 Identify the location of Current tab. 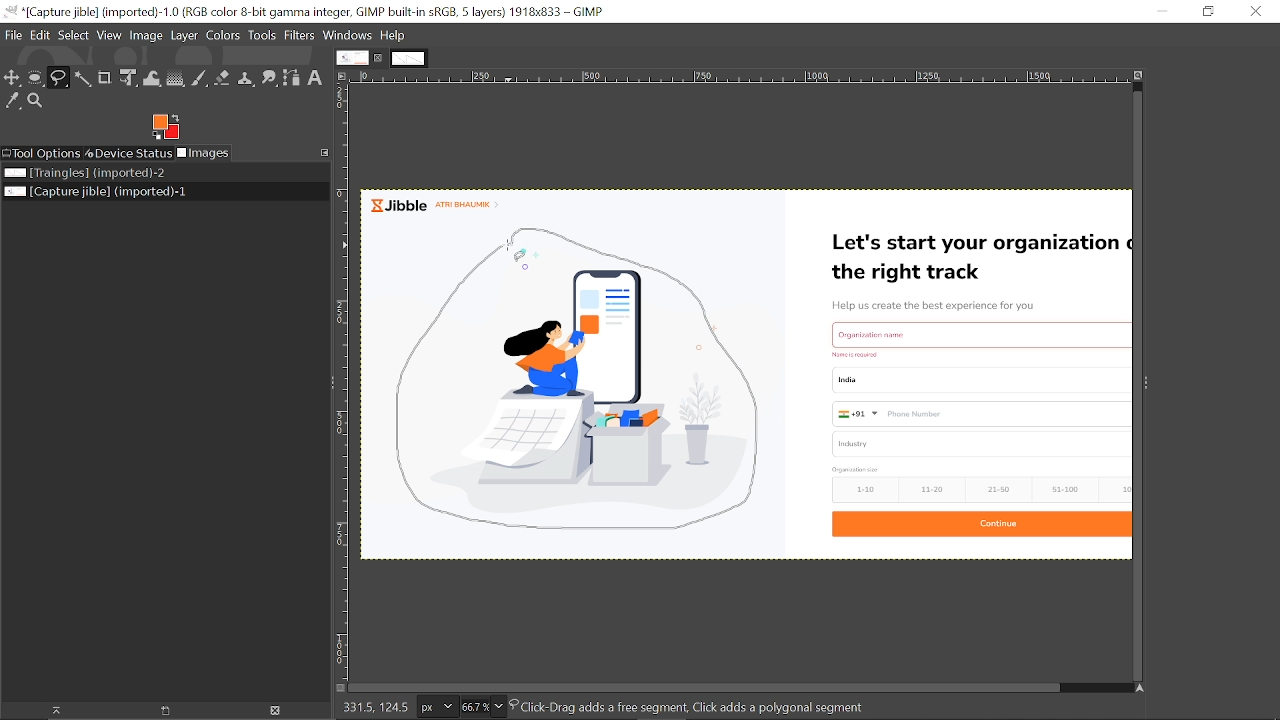
(352, 57).